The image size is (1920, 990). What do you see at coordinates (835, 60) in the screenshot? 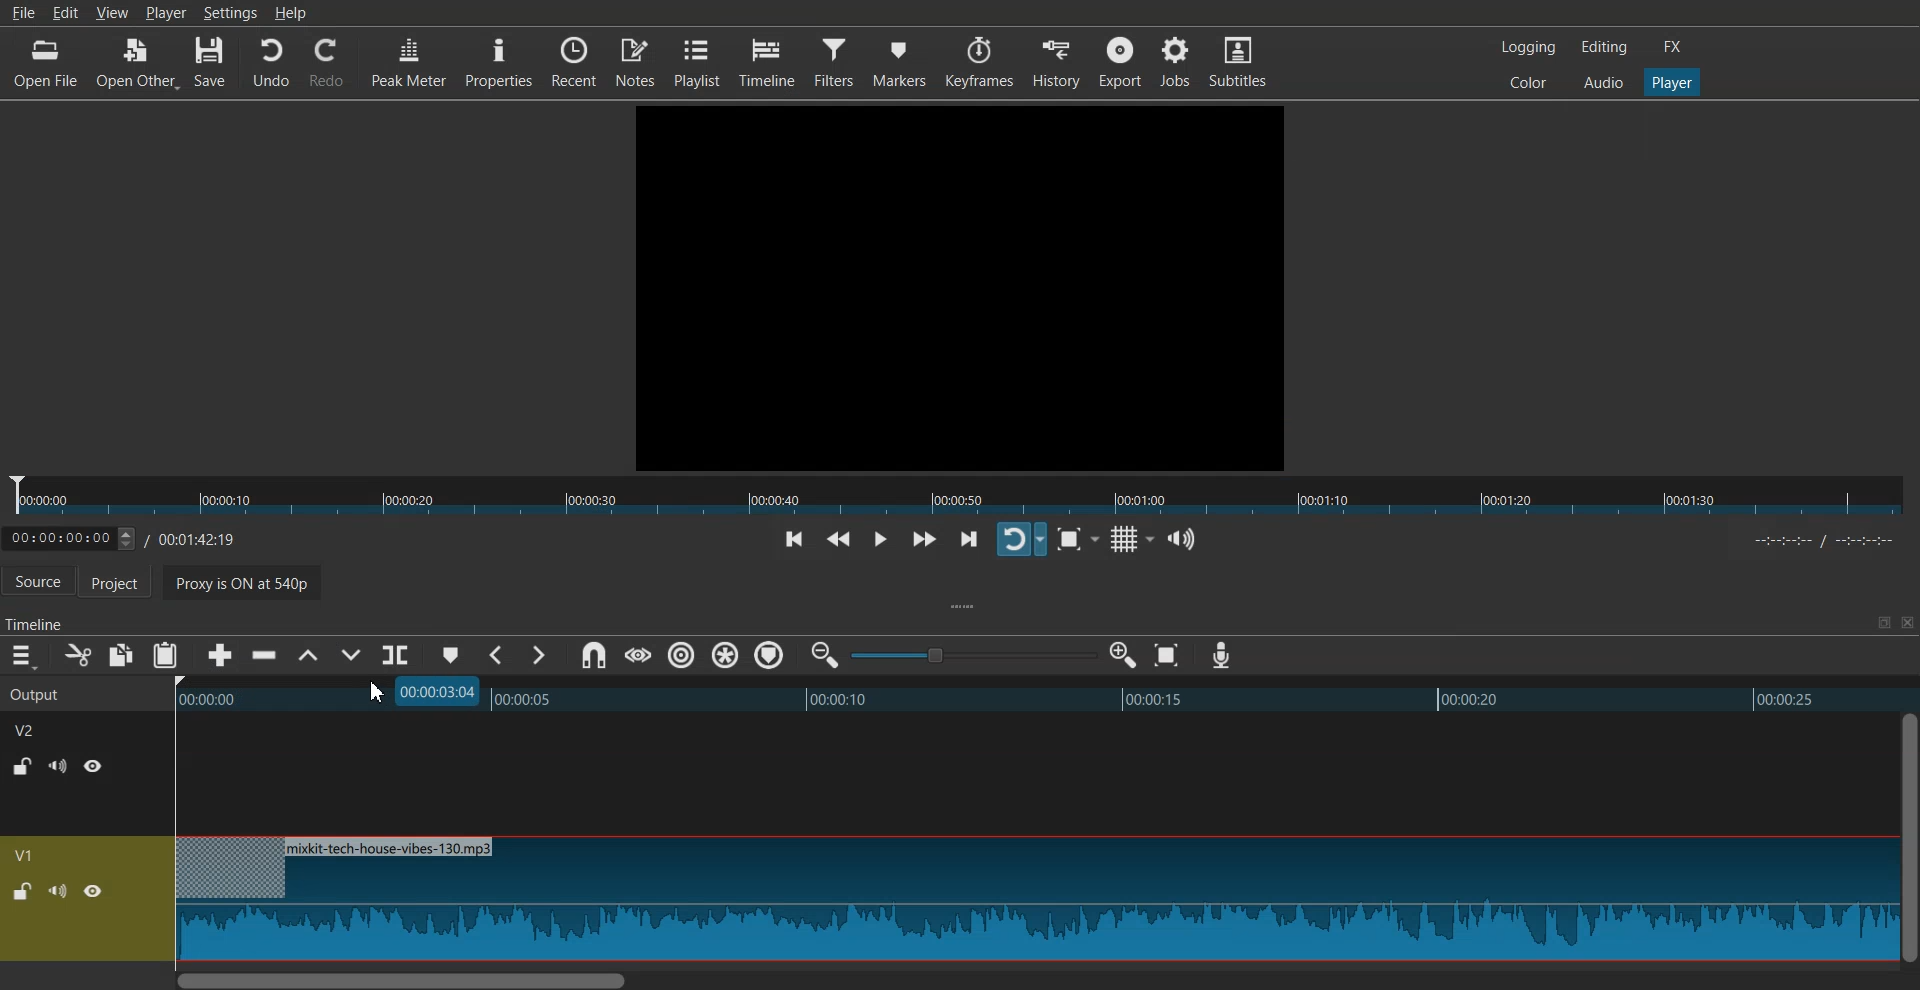
I see `Filters` at bounding box center [835, 60].